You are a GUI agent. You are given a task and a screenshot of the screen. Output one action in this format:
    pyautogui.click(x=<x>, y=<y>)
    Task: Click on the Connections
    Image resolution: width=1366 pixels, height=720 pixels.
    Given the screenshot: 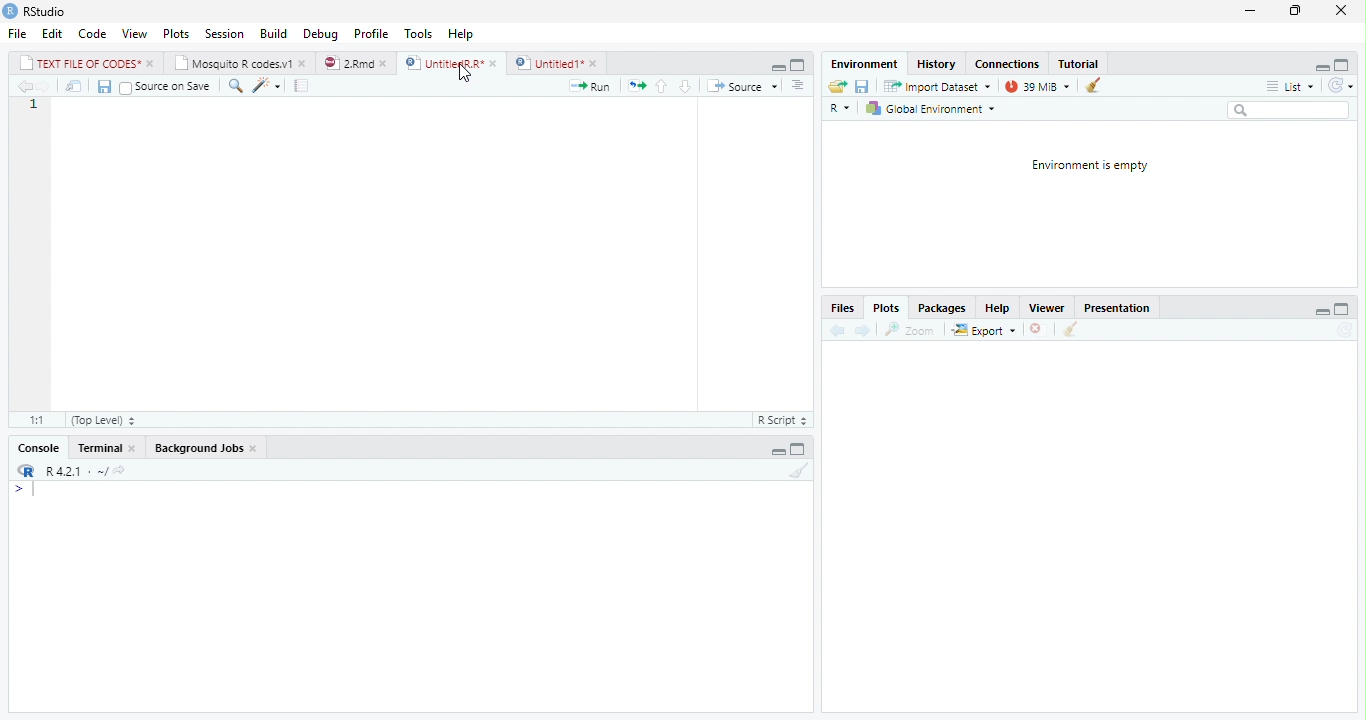 What is the action you would take?
    pyautogui.click(x=1007, y=64)
    